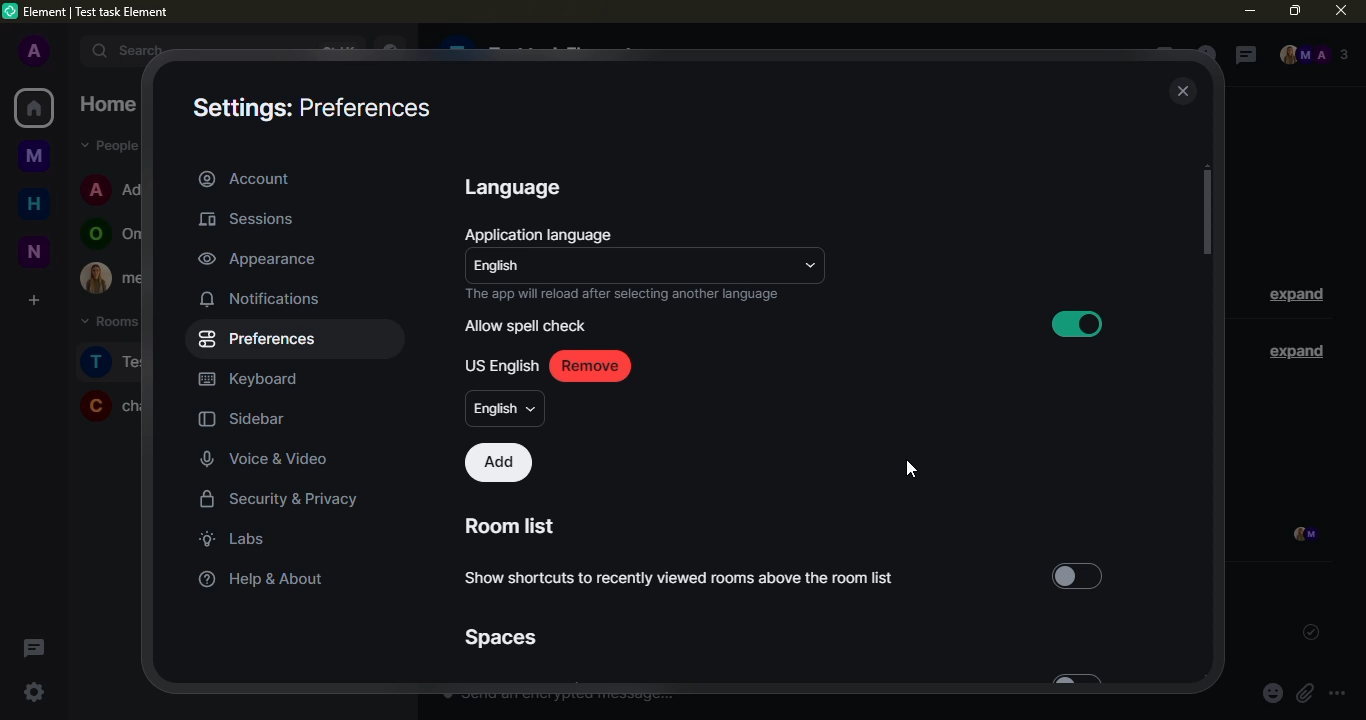 The image size is (1366, 720). I want to click on element| test task element, so click(104, 13).